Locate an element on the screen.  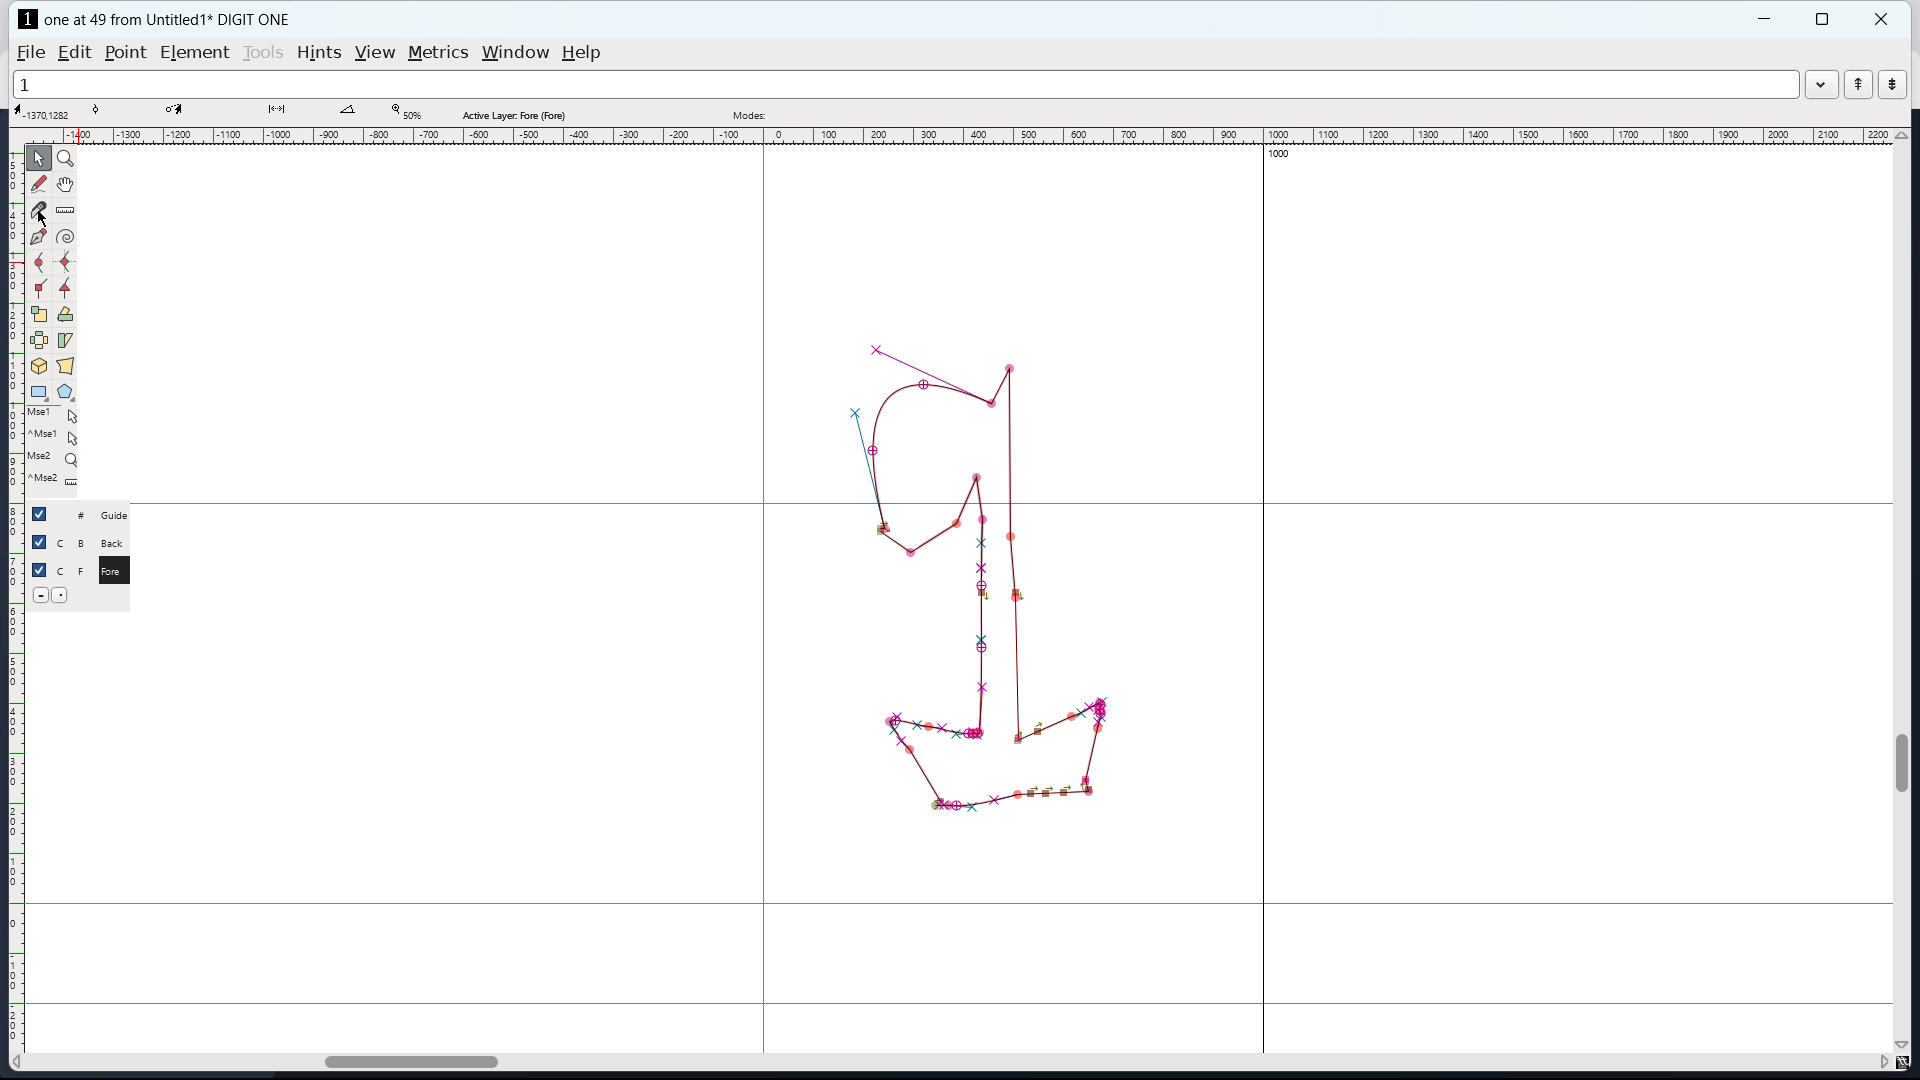
scroll left is located at coordinates (21, 1062).